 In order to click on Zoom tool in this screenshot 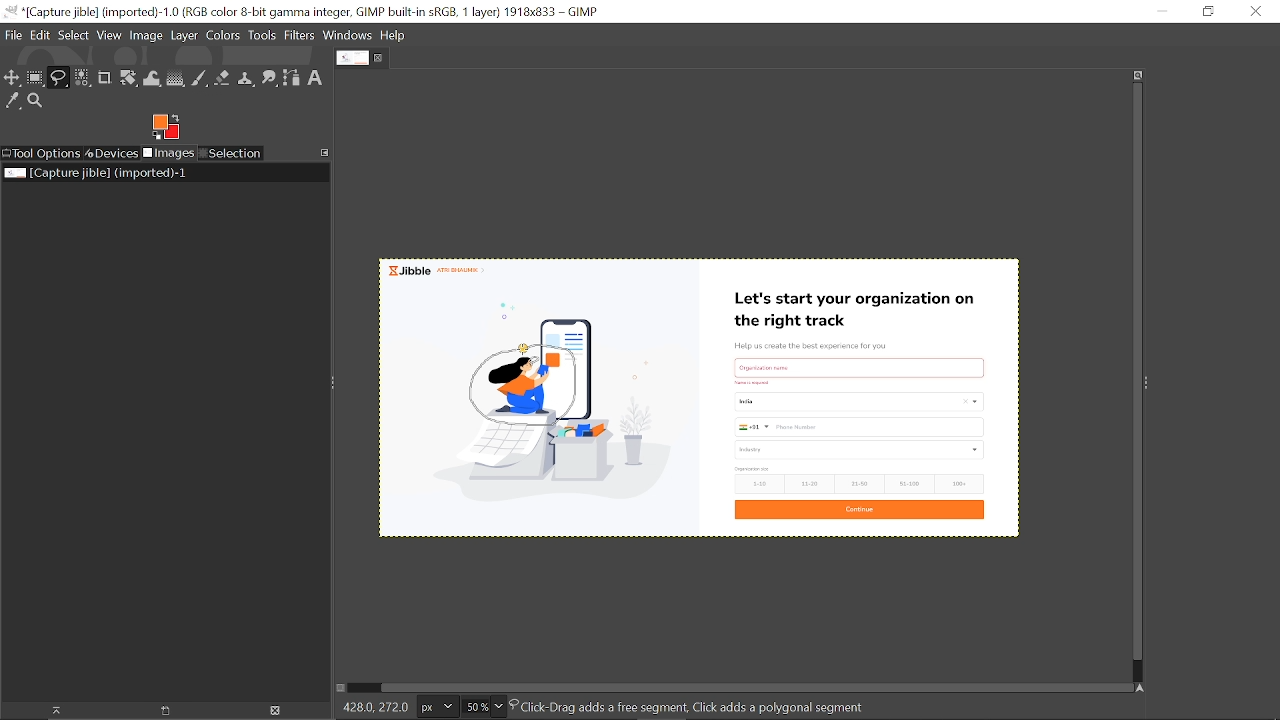, I will do `click(38, 103)`.